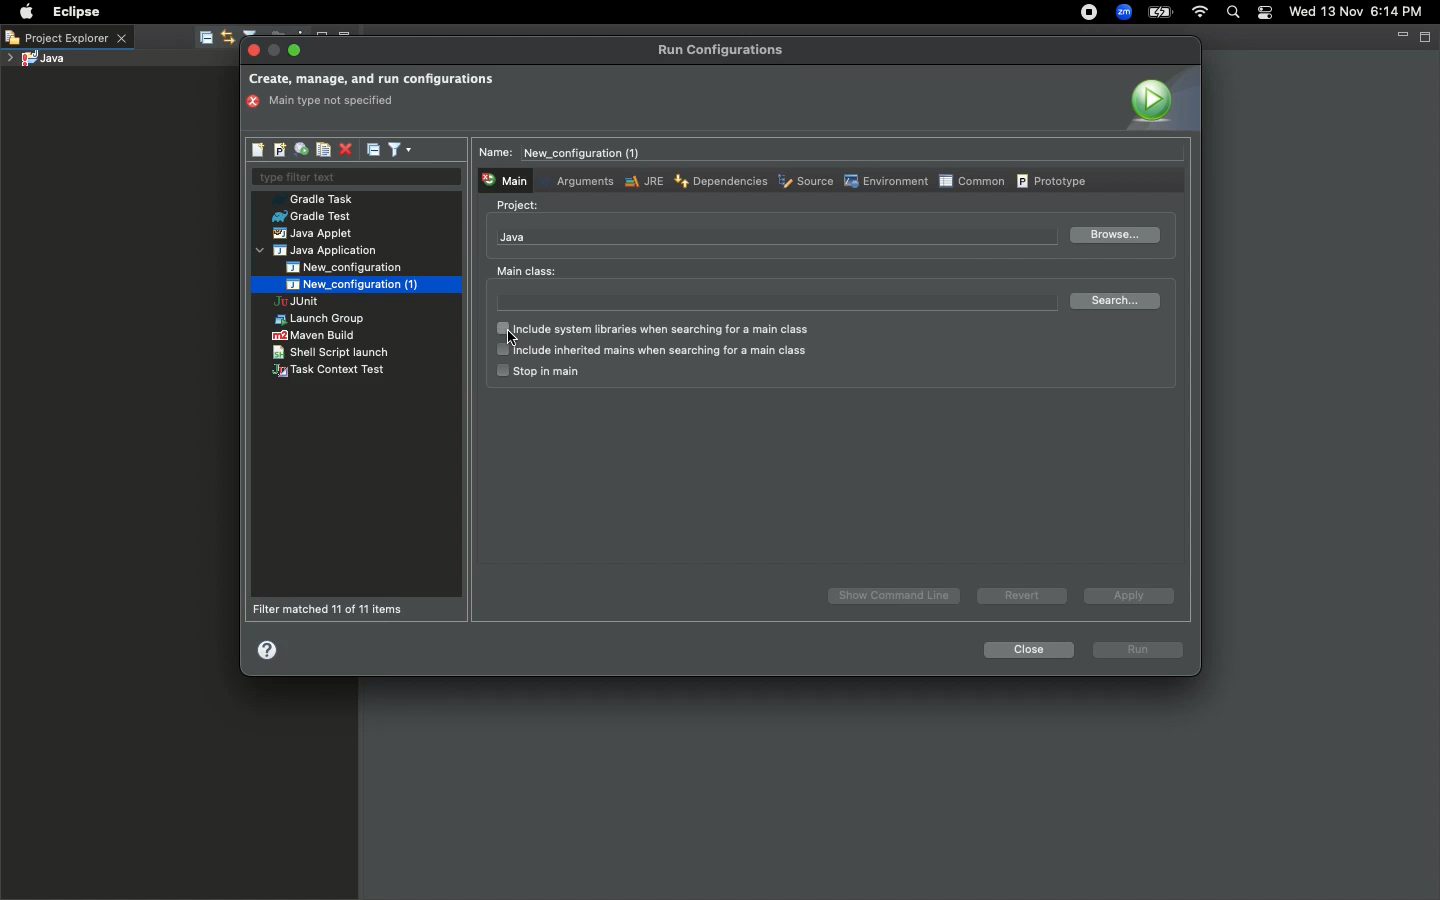 The image size is (1440, 900). Describe the element at coordinates (255, 51) in the screenshot. I see `Close` at that location.